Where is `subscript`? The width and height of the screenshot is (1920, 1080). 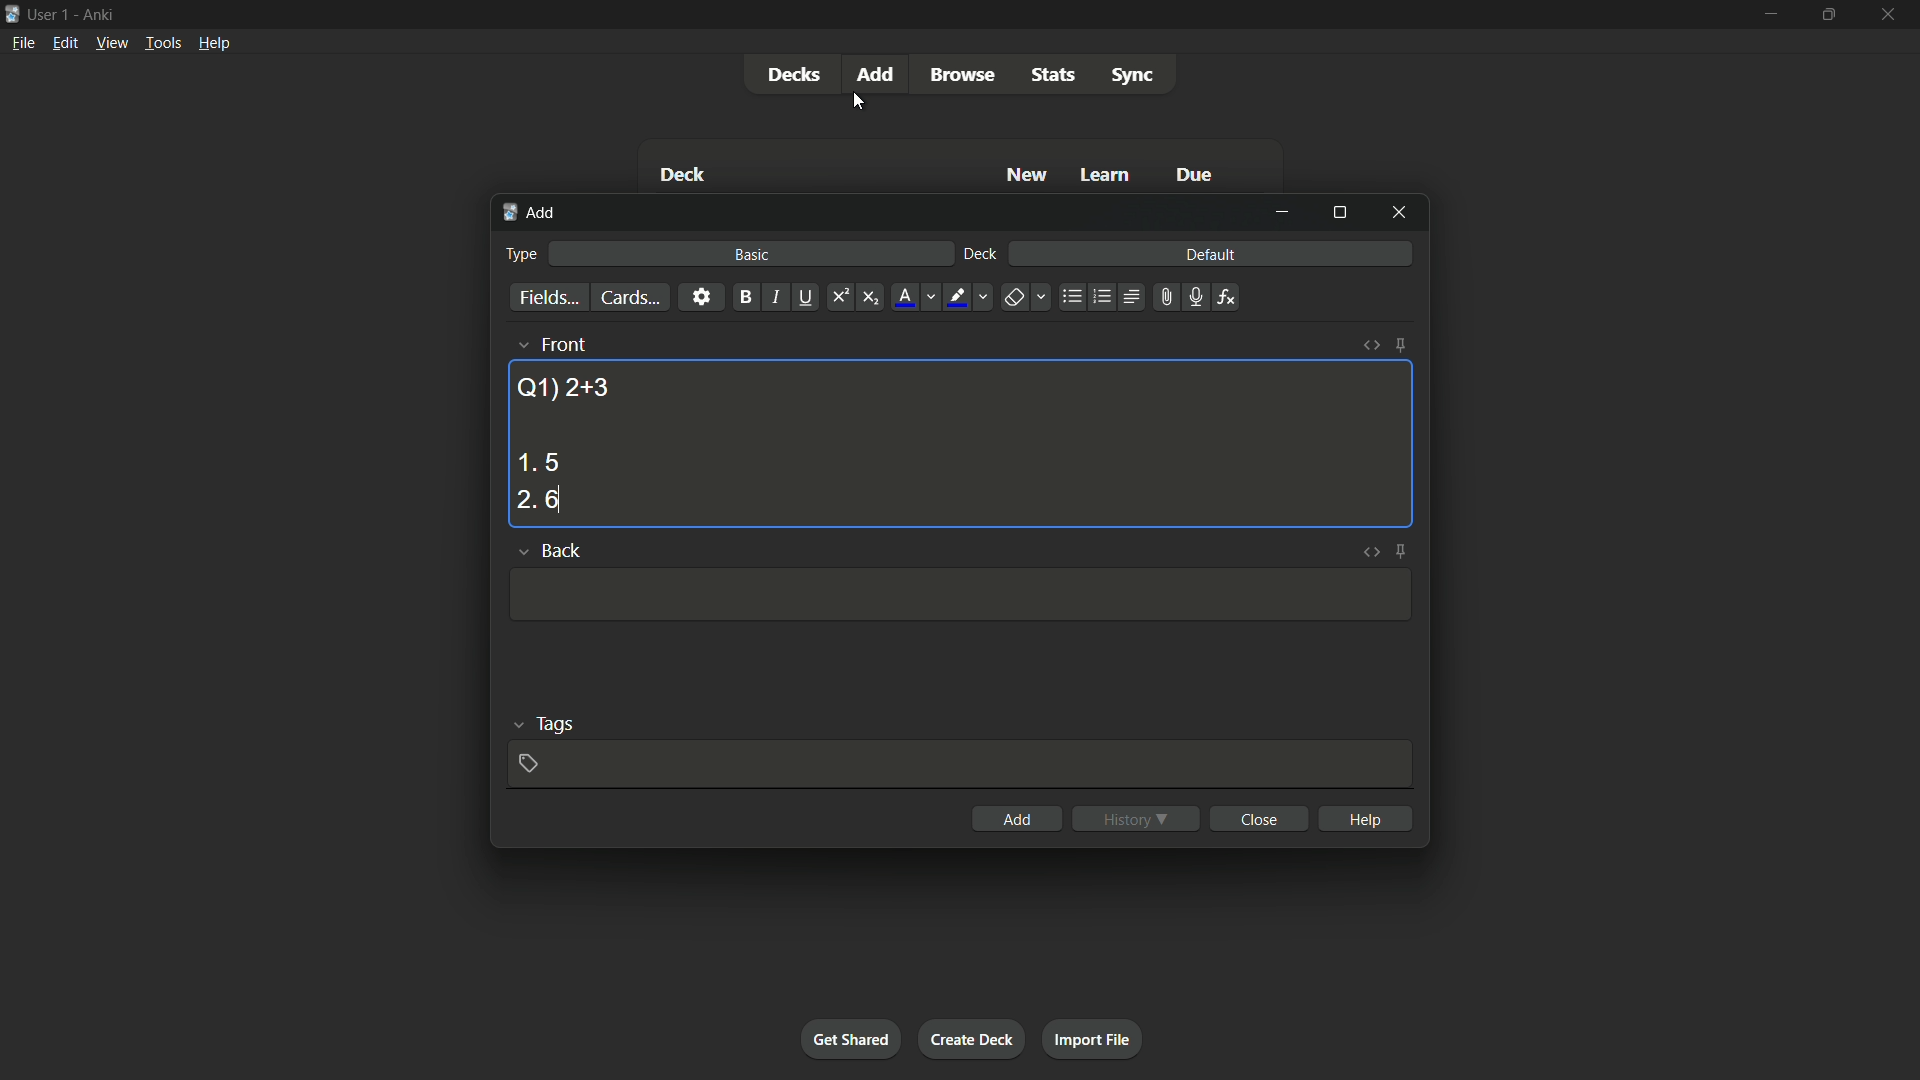
subscript is located at coordinates (870, 298).